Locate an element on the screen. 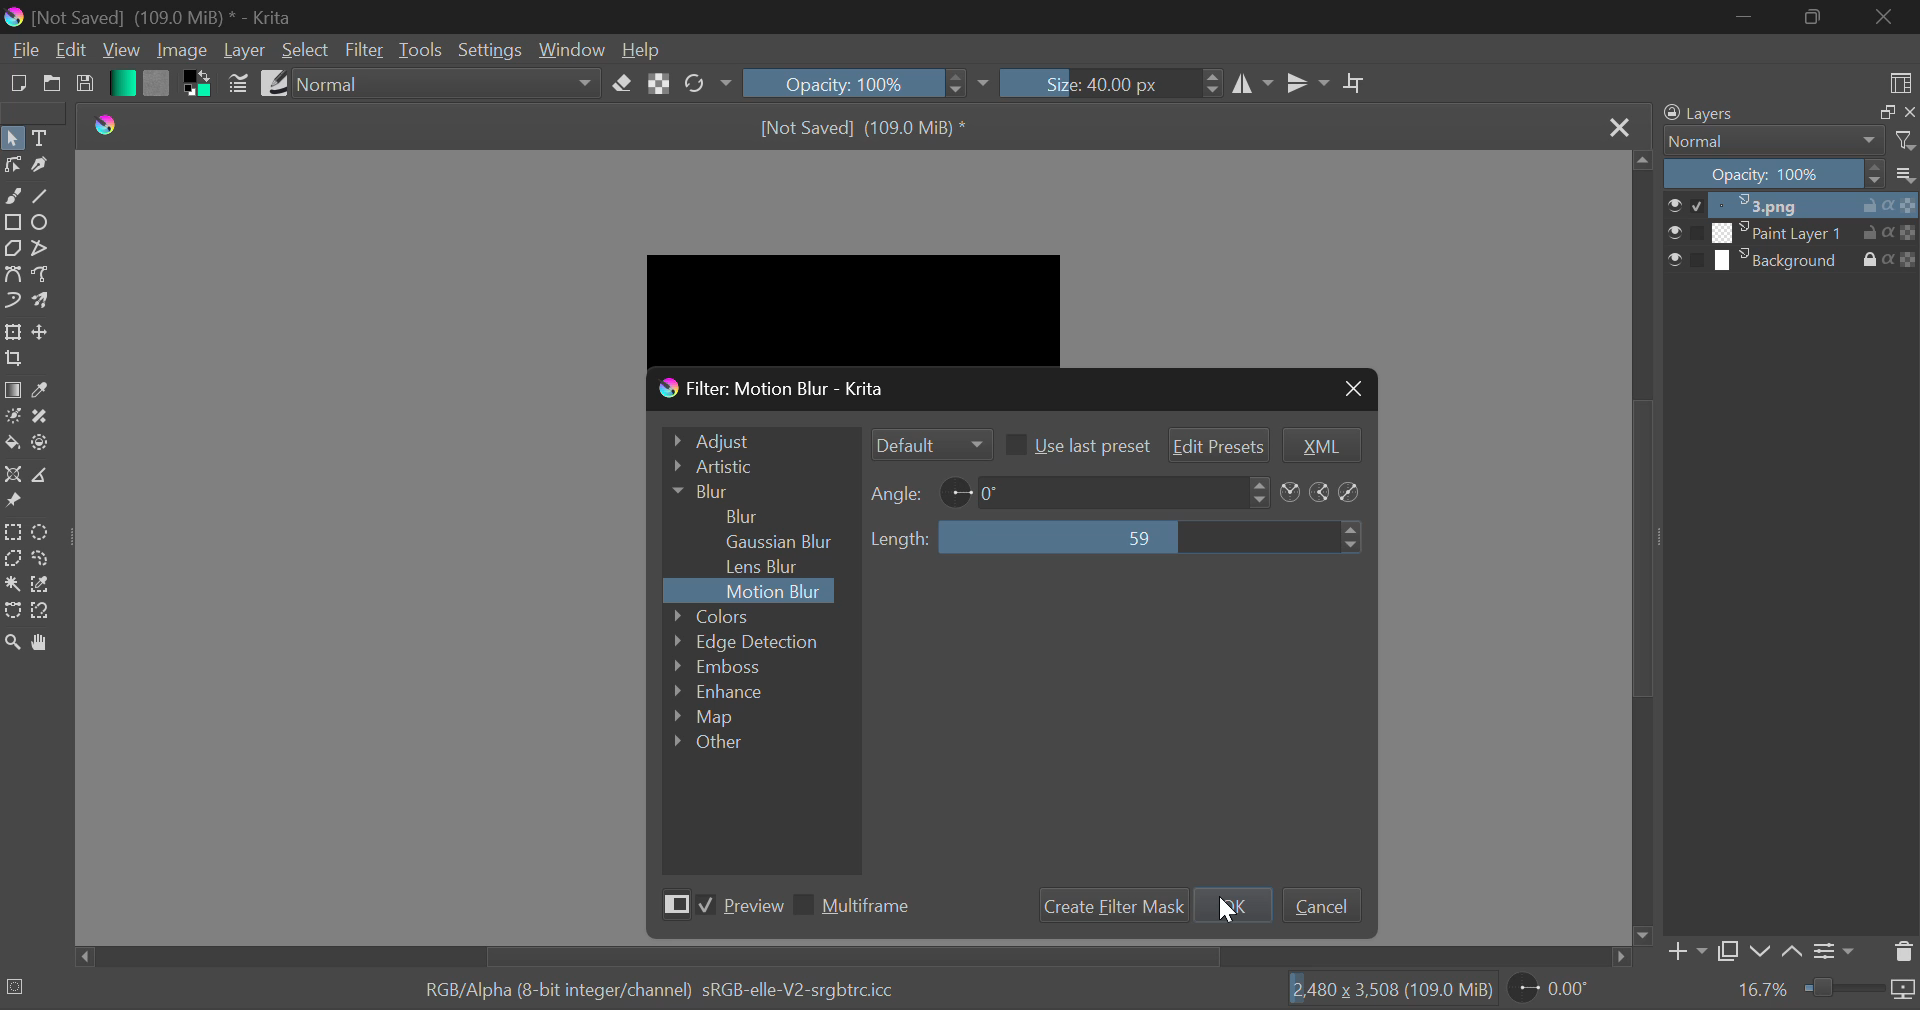 Image resolution: width=1920 pixels, height=1010 pixels. angle indicator is located at coordinates (956, 490).